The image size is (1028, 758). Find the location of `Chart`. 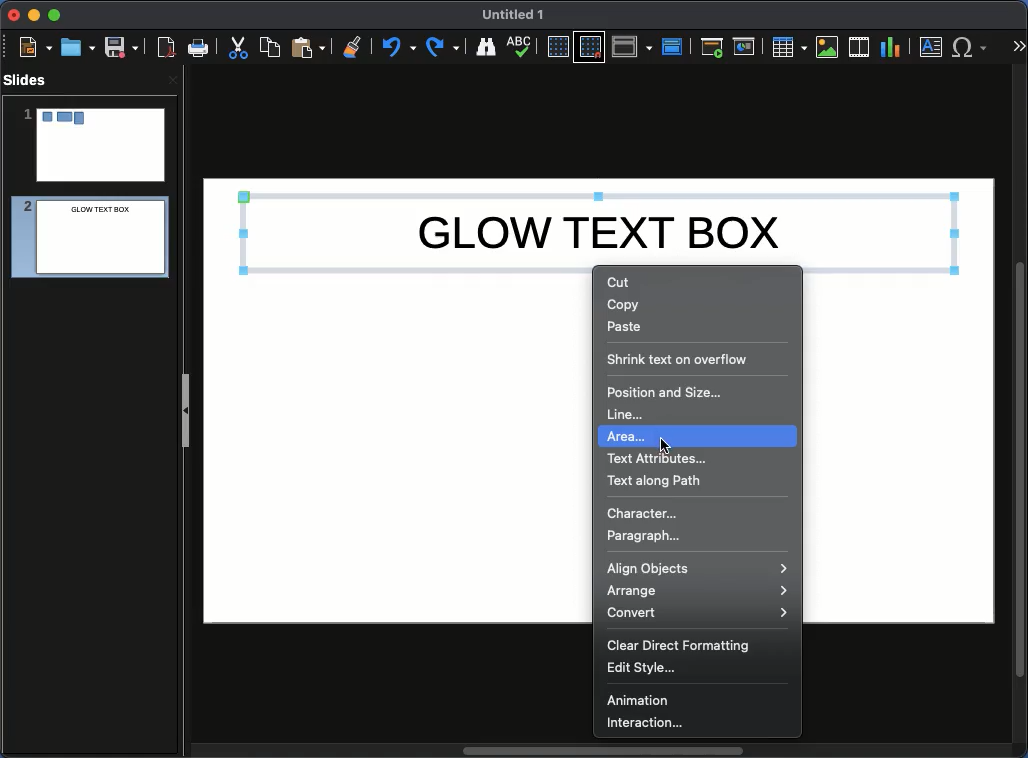

Chart is located at coordinates (890, 48).